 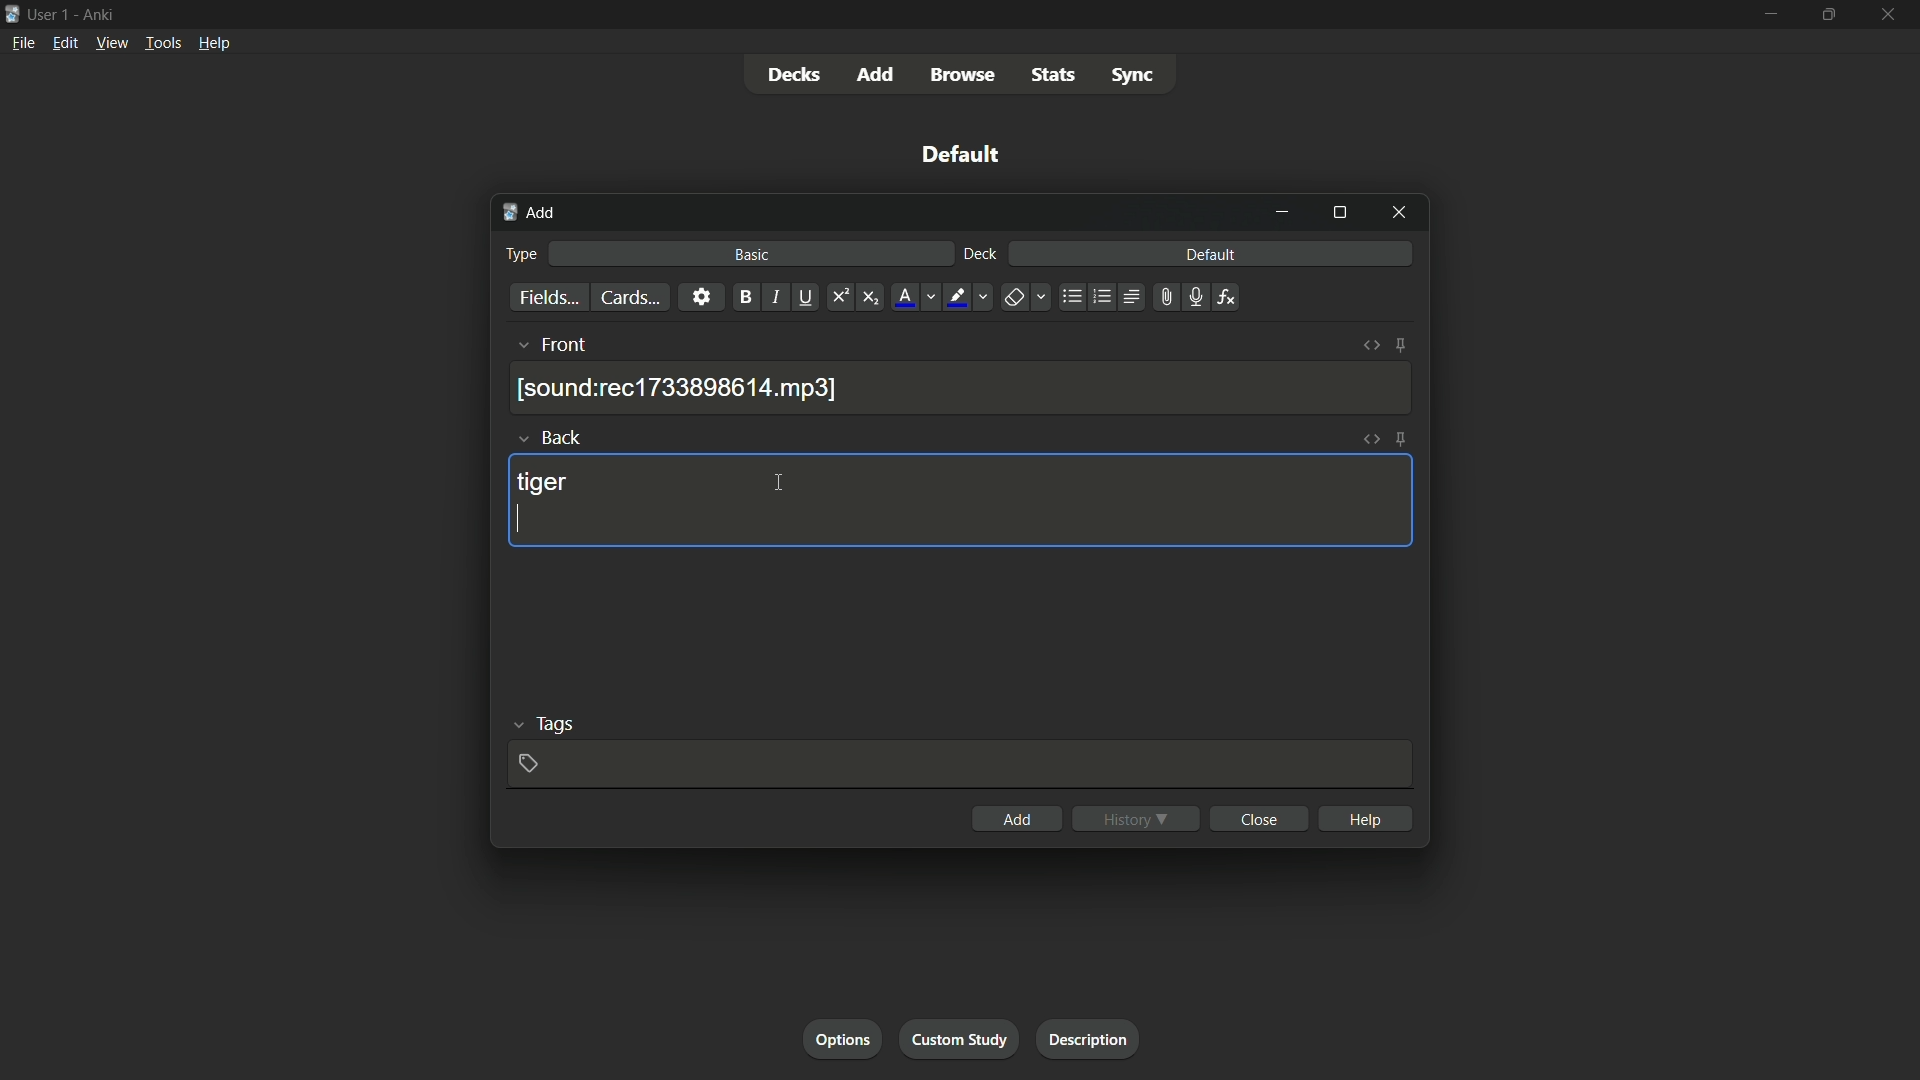 I want to click on tags, so click(x=554, y=726).